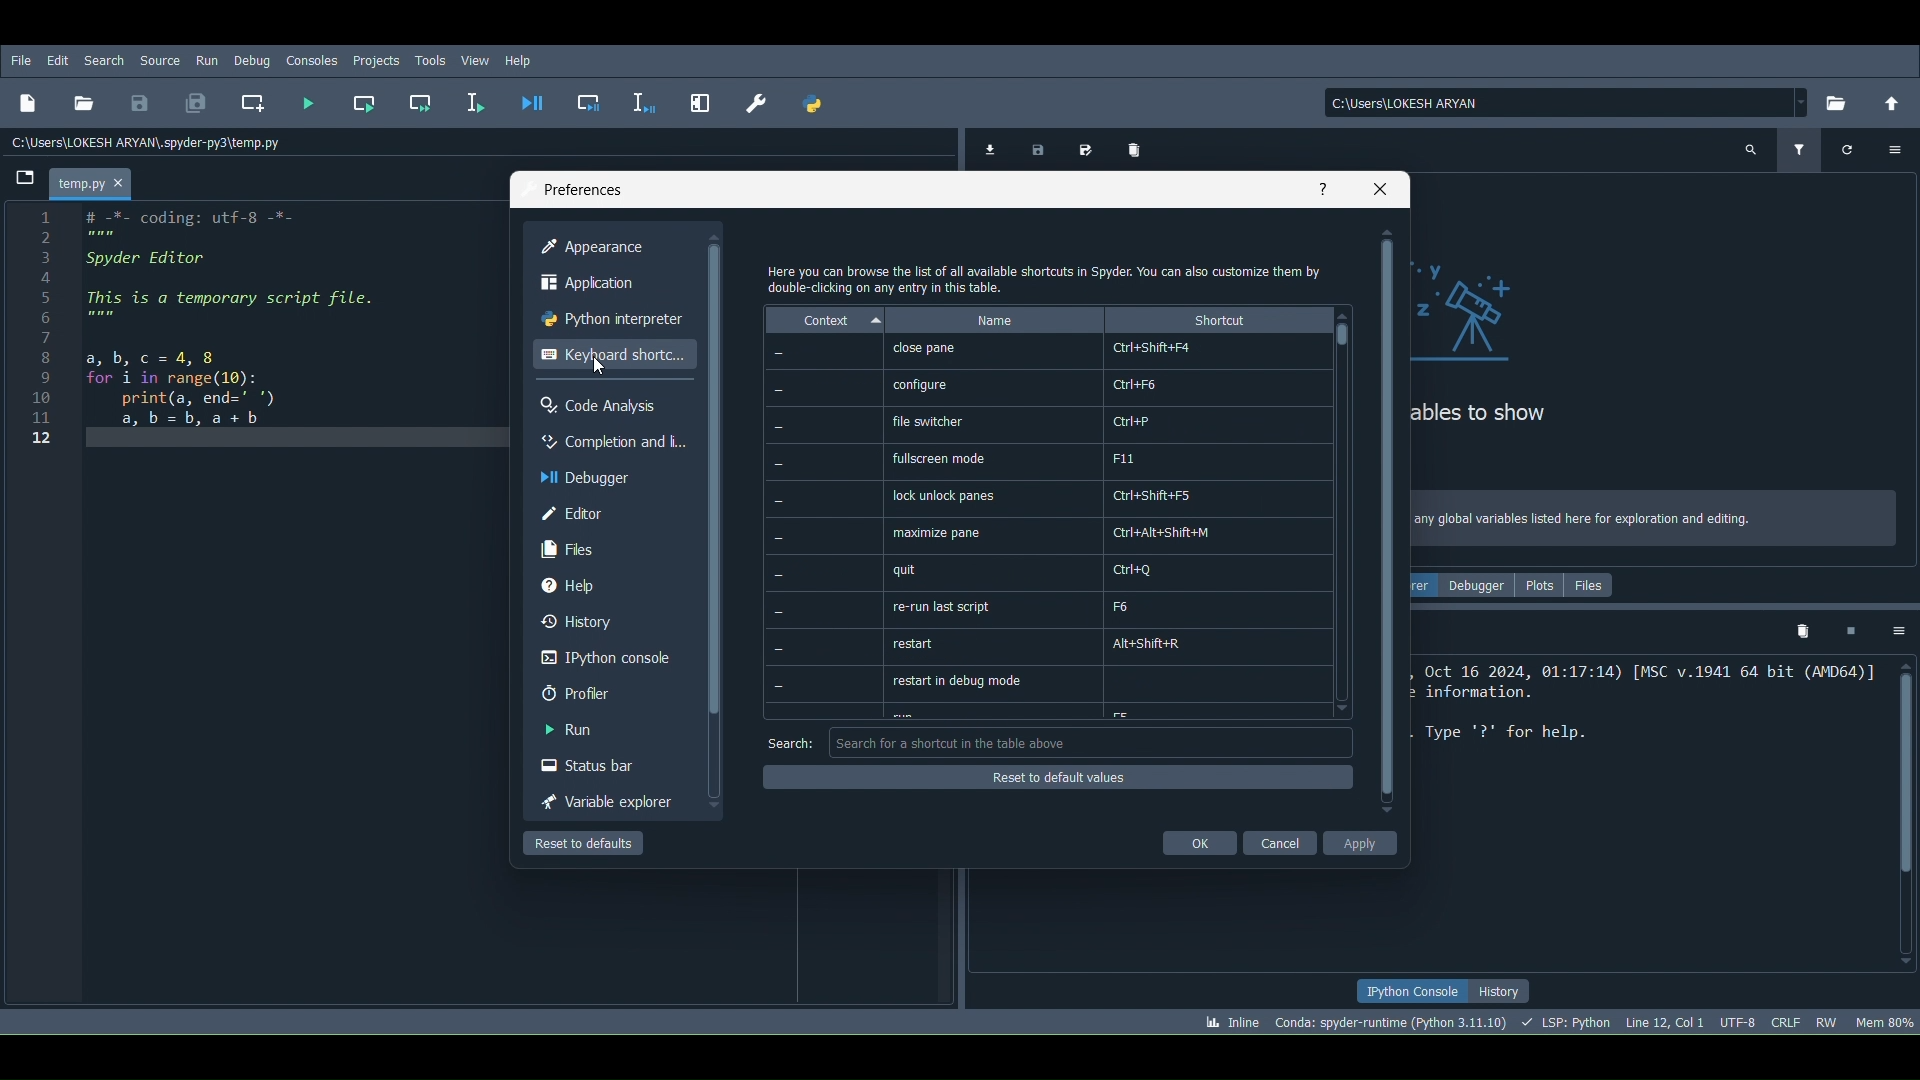 This screenshot has height=1080, width=1920. I want to click on code, so click(215, 337).